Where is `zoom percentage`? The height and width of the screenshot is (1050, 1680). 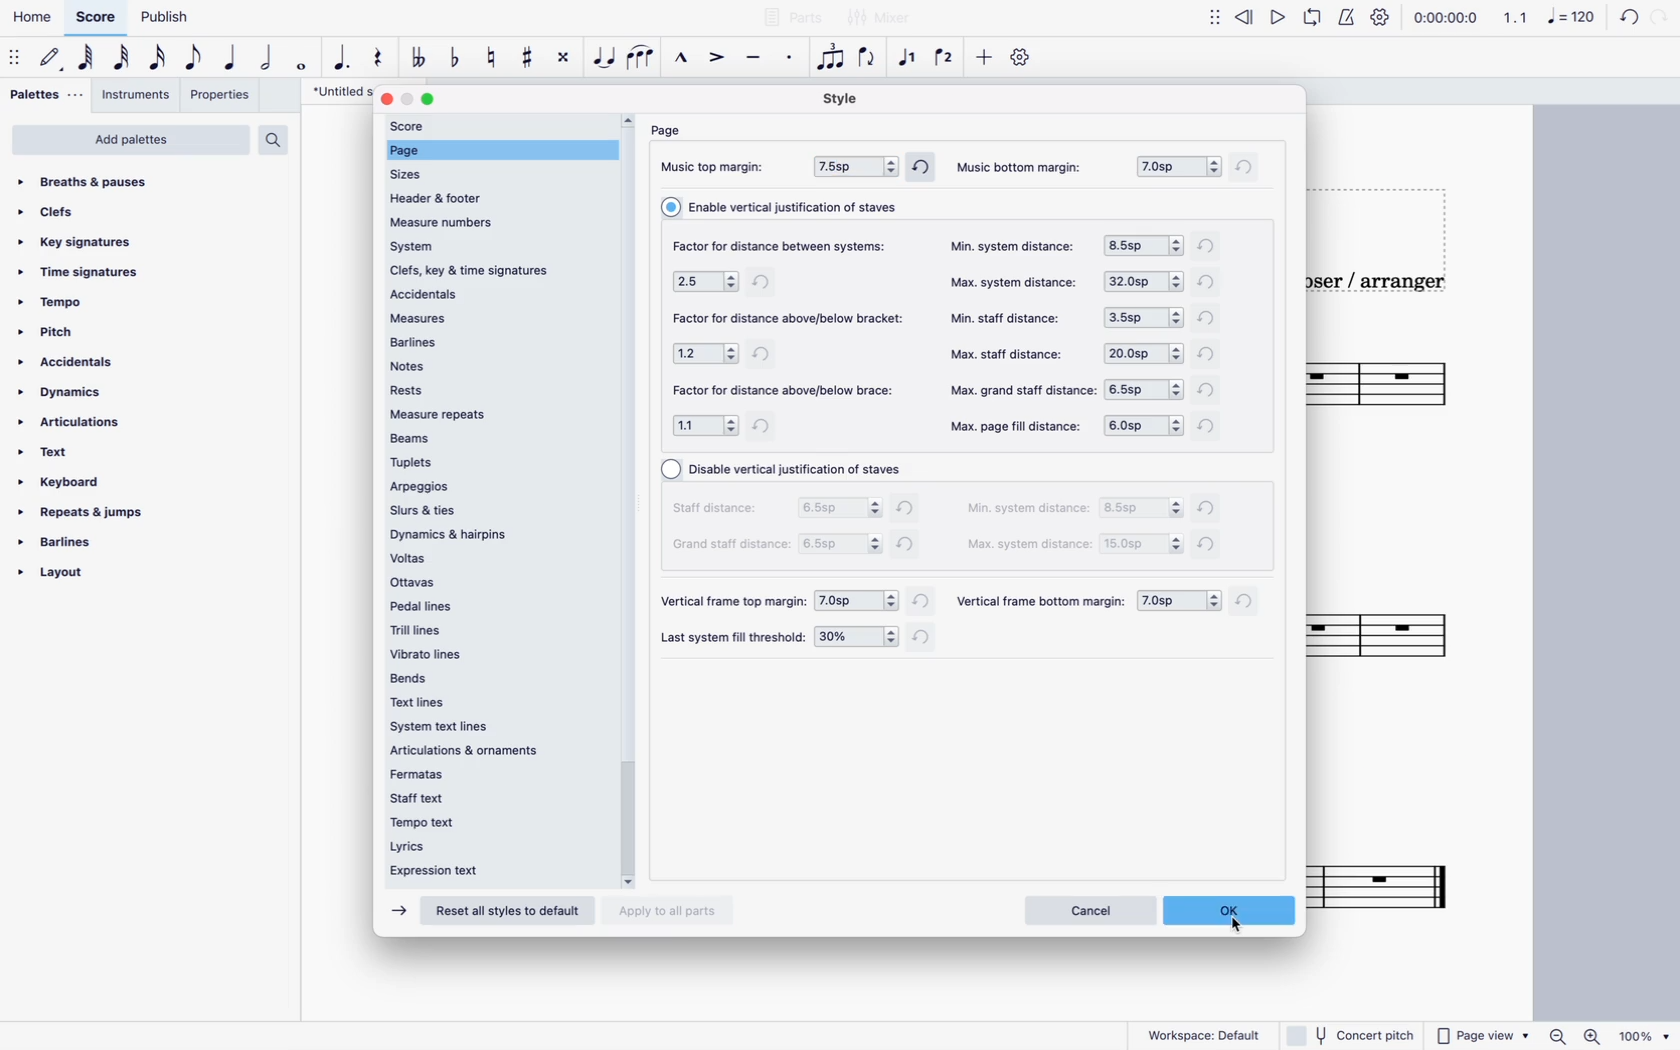
zoom percentage is located at coordinates (1648, 1035).